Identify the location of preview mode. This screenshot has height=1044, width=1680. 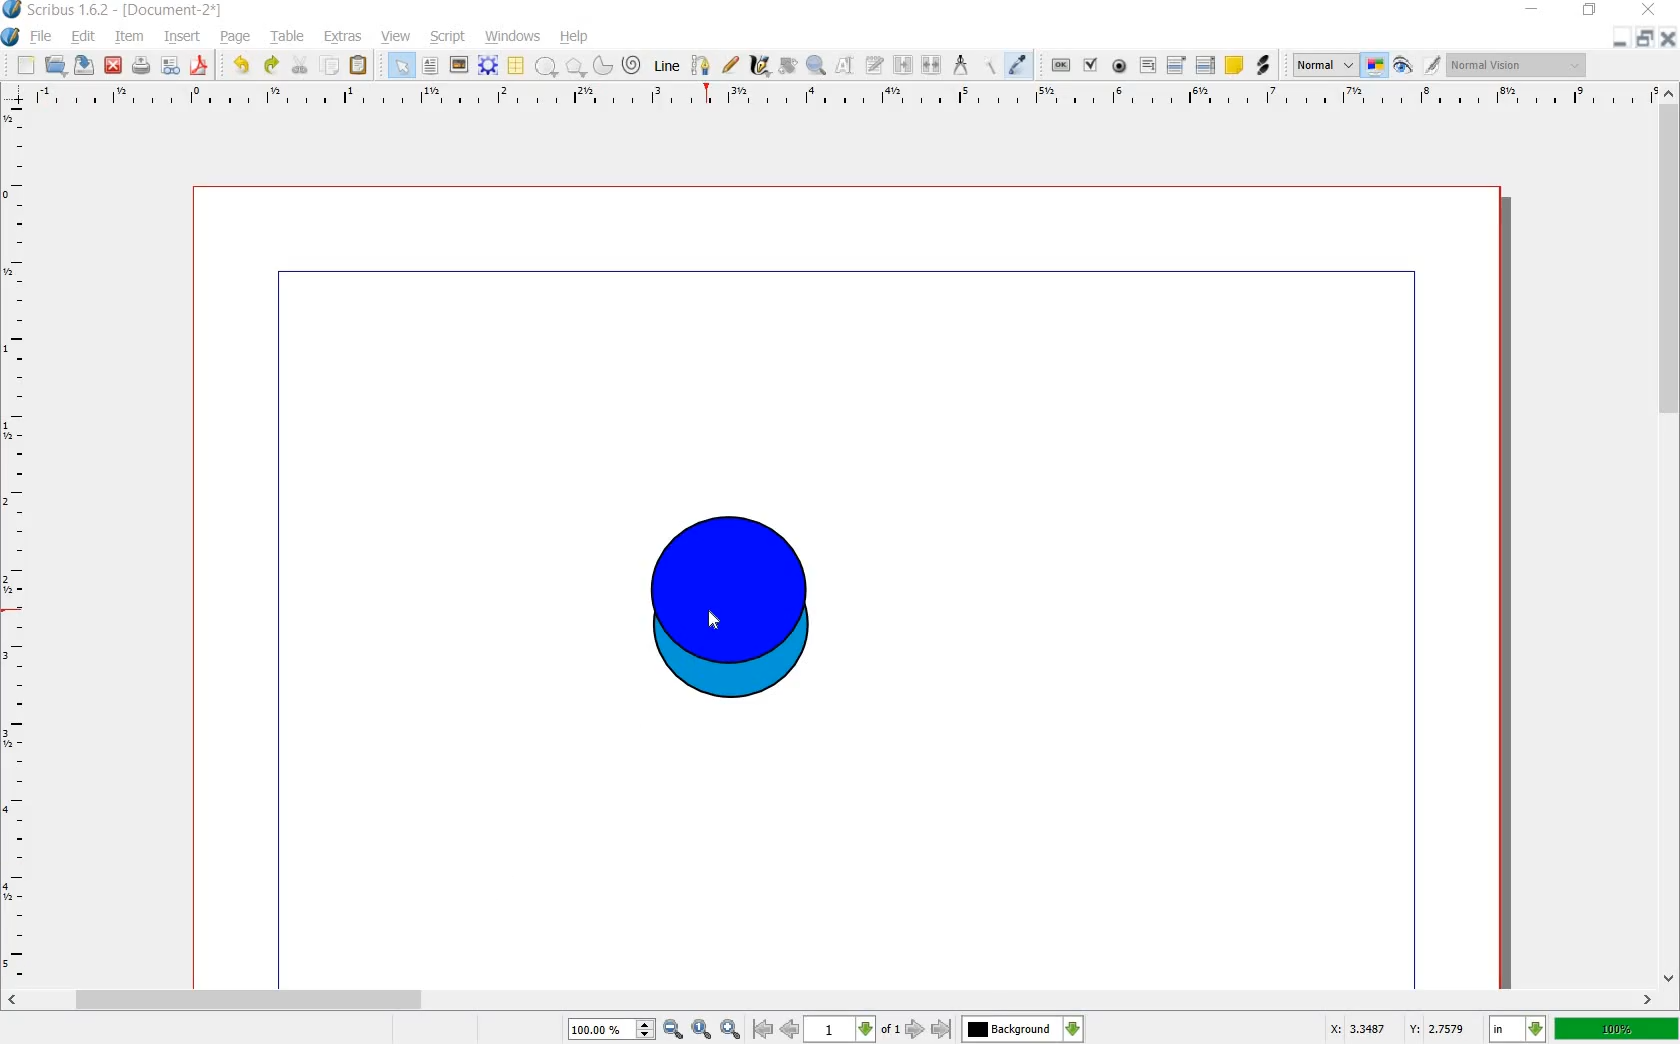
(1402, 69).